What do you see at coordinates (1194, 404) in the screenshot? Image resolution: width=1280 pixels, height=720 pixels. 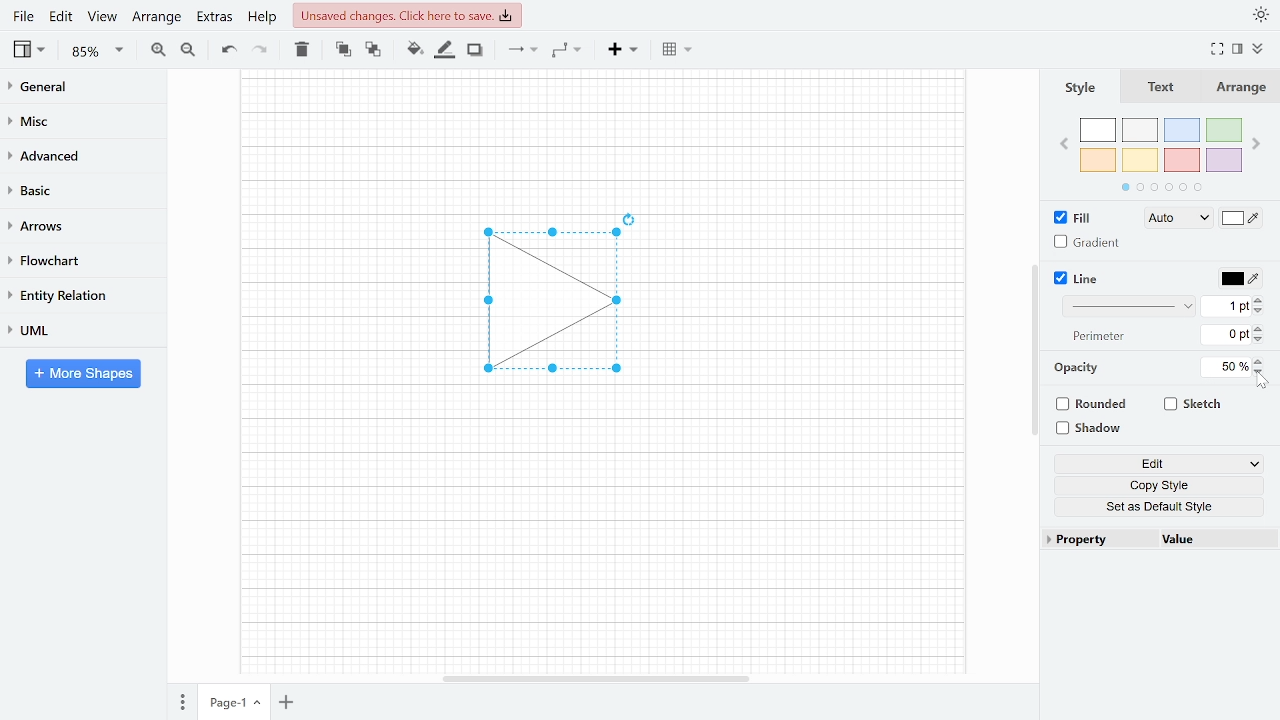 I see `Sketch` at bounding box center [1194, 404].